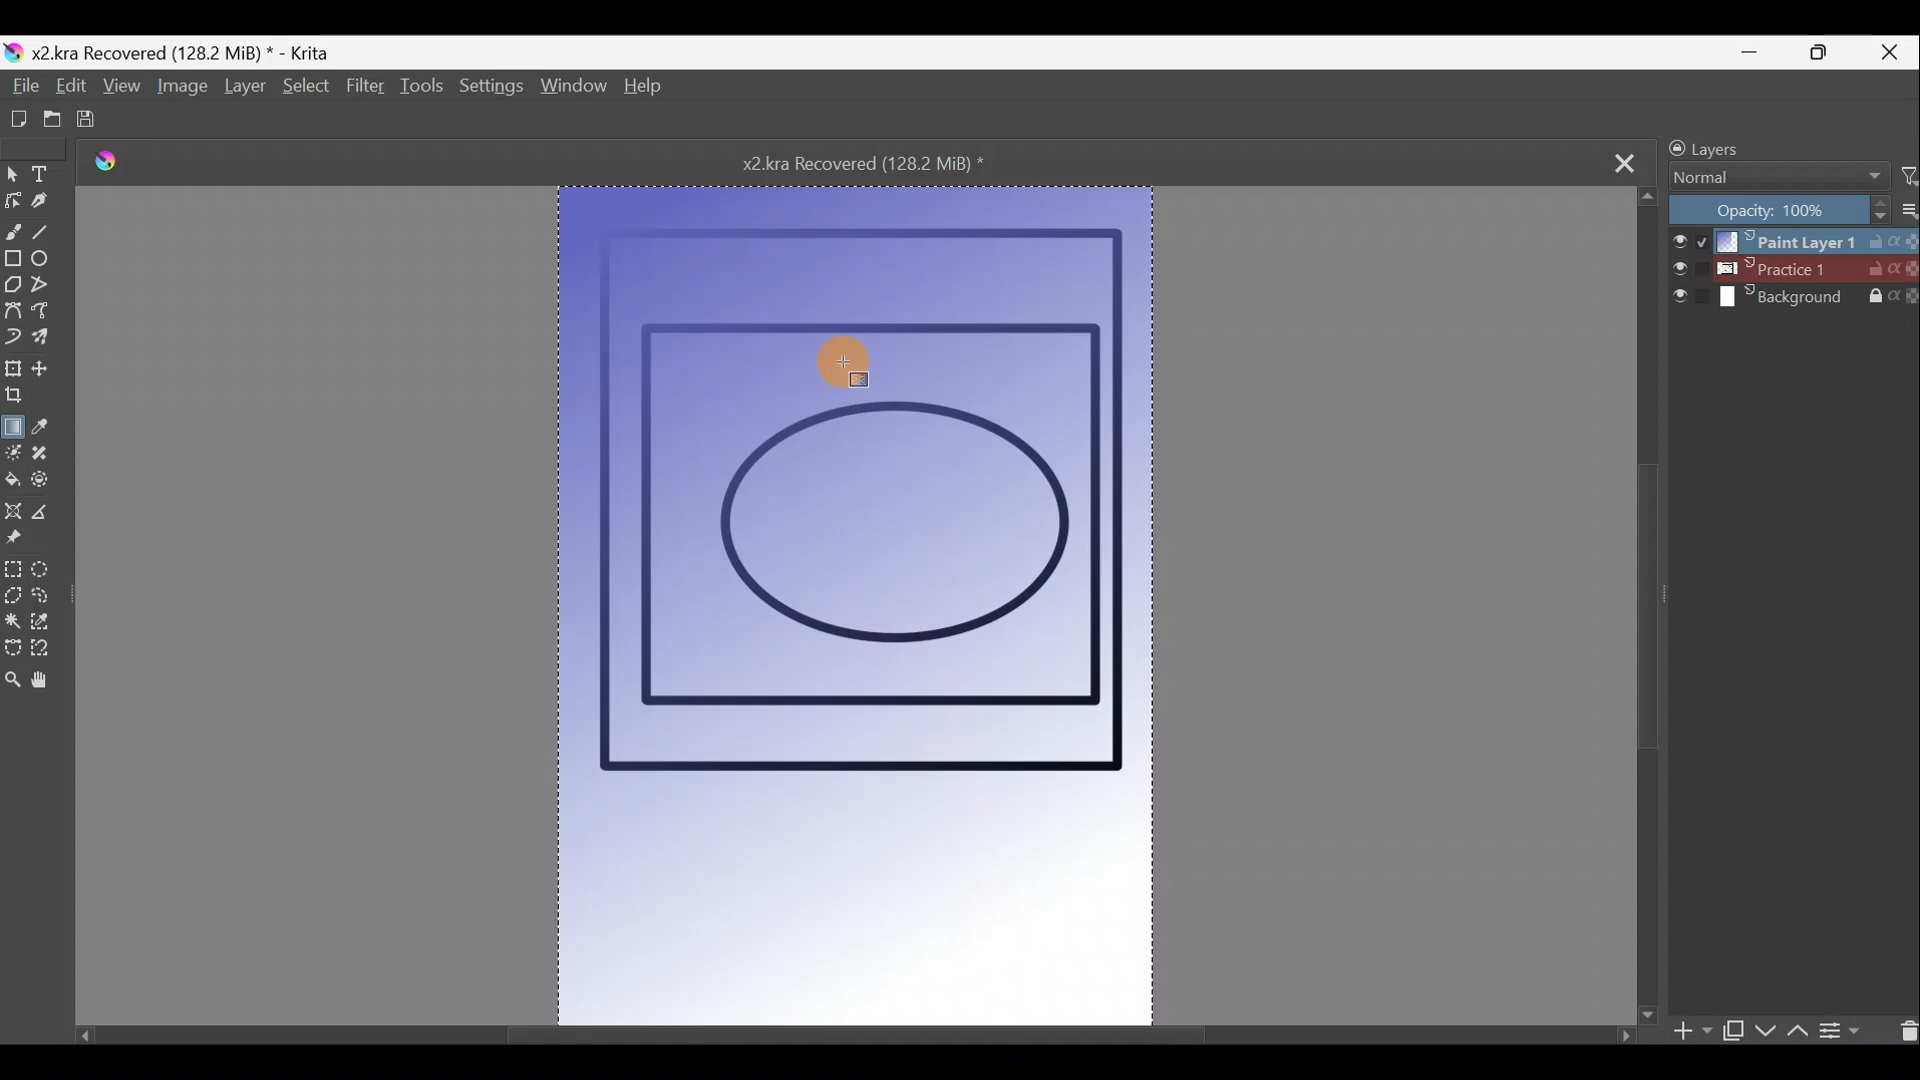 Image resolution: width=1920 pixels, height=1080 pixels. I want to click on Layer 1, so click(1790, 239).